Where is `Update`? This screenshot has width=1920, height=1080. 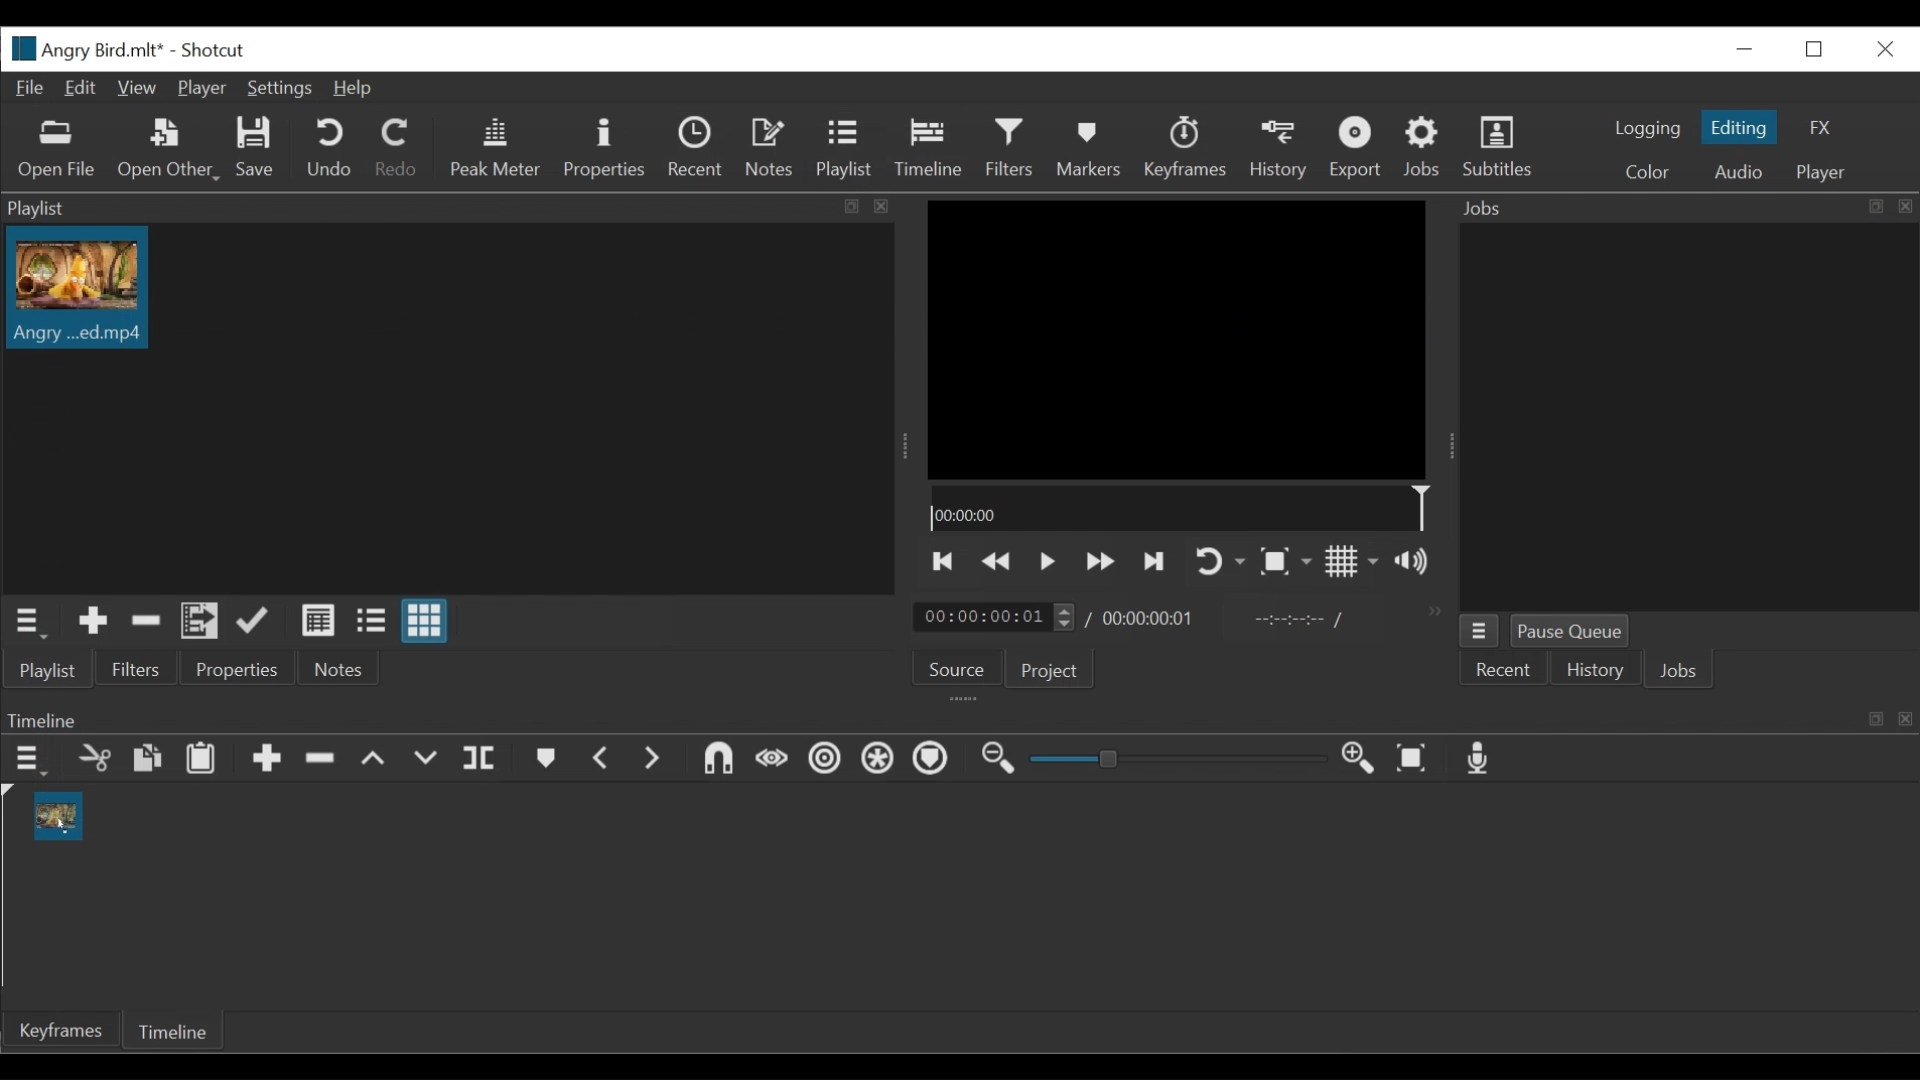
Update is located at coordinates (256, 622).